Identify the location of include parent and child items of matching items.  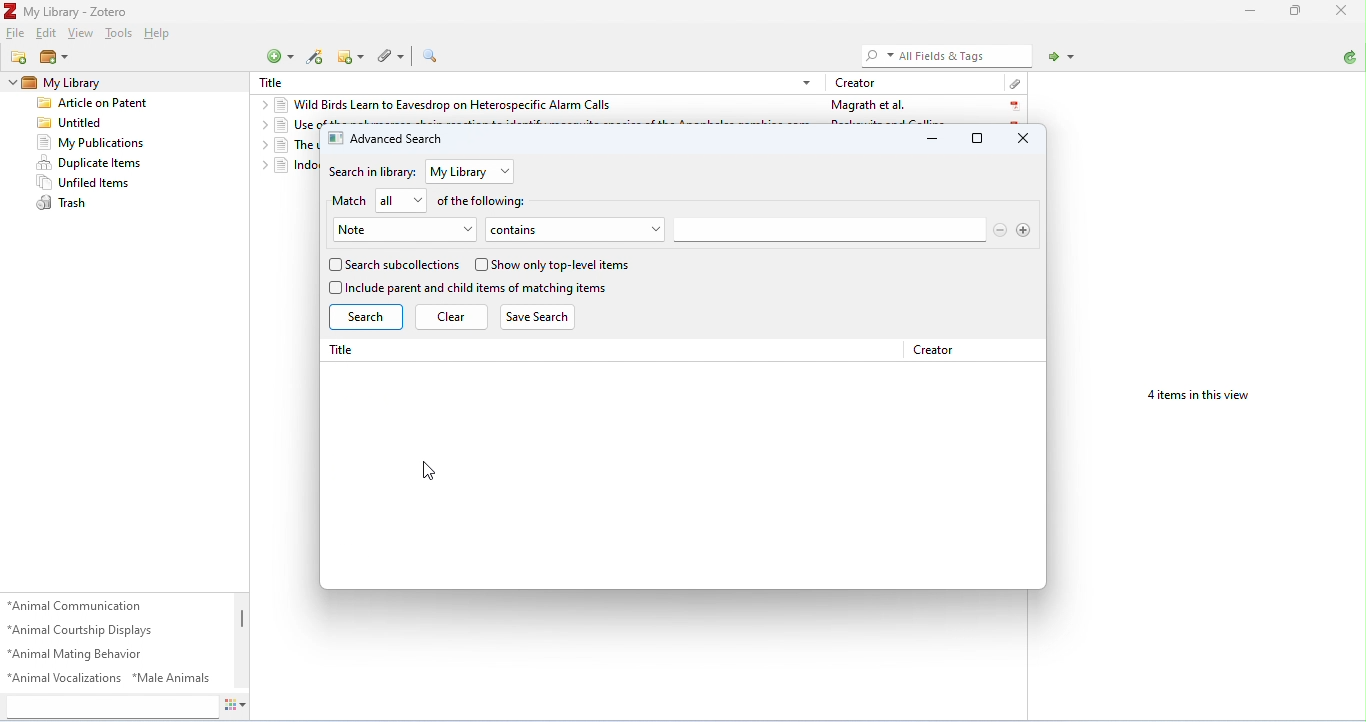
(478, 288).